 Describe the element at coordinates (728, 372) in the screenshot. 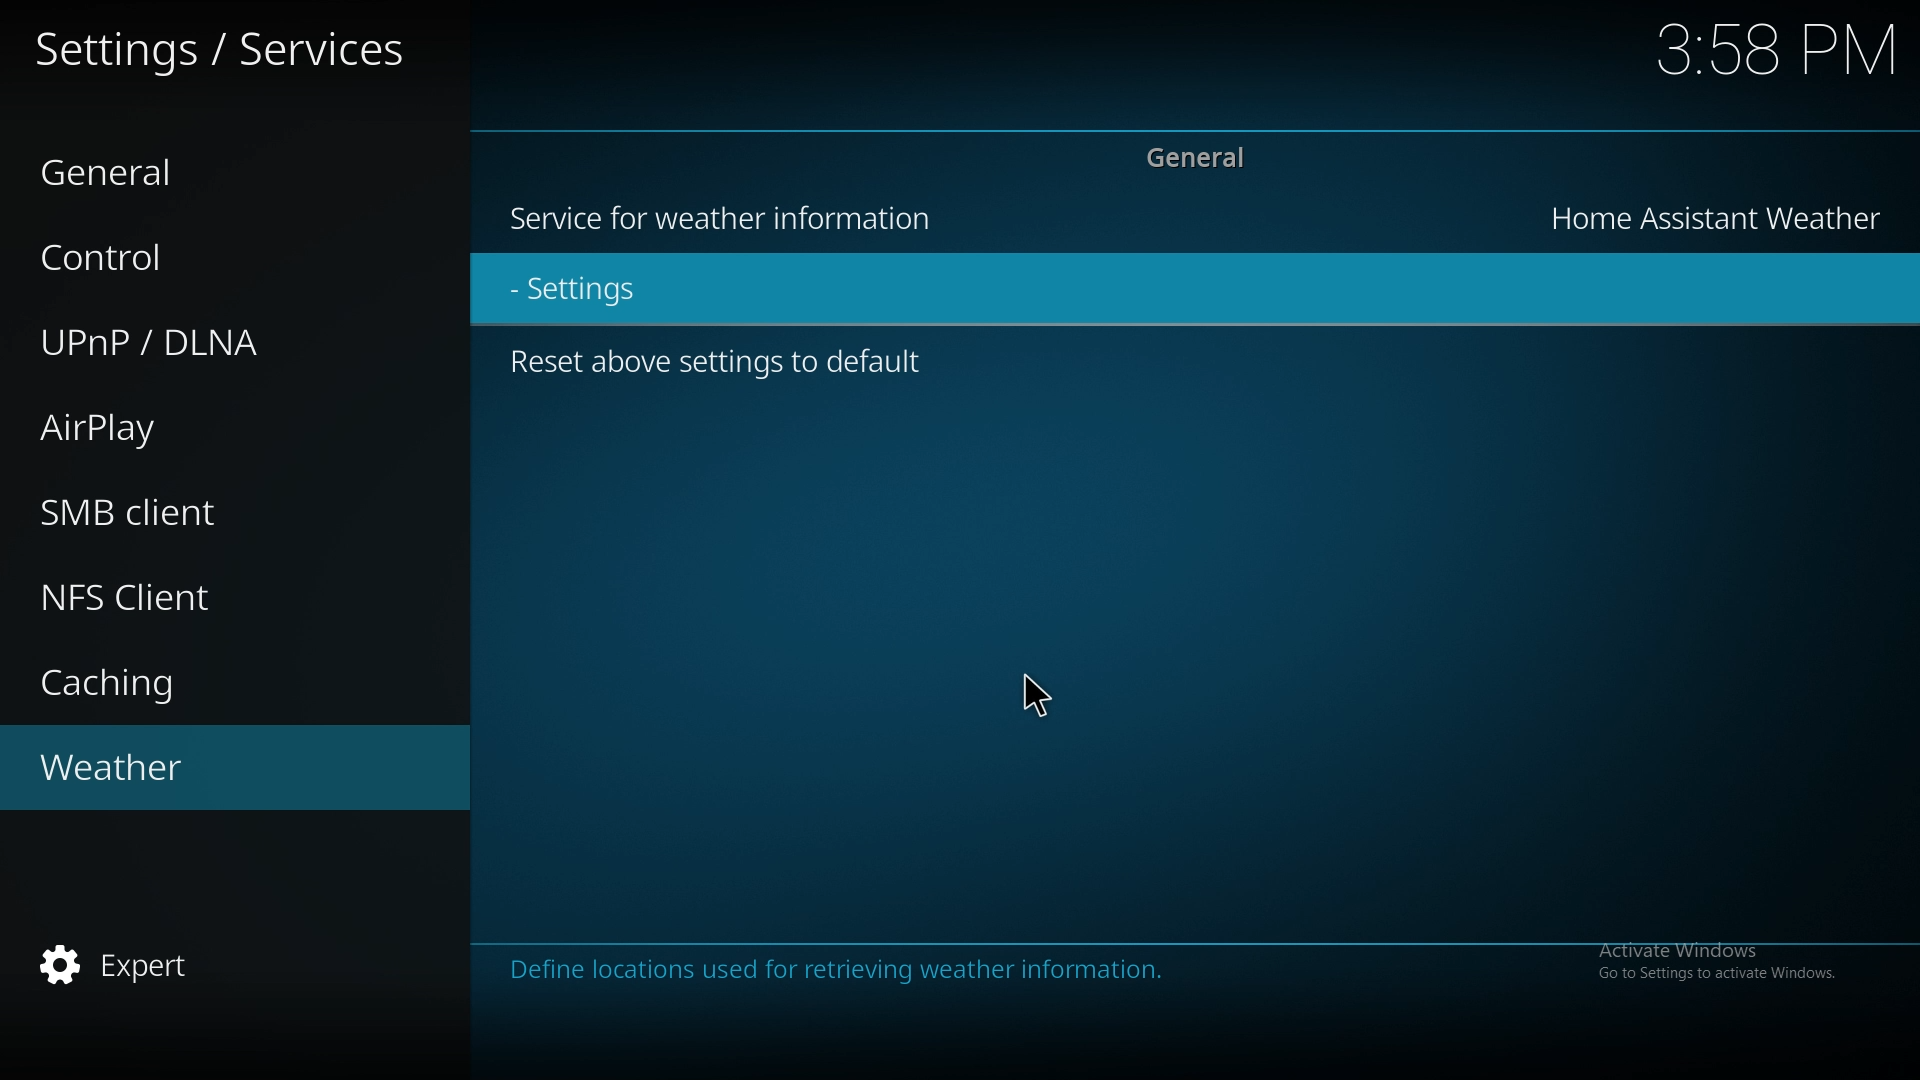

I see `Reset above settings to default` at that location.